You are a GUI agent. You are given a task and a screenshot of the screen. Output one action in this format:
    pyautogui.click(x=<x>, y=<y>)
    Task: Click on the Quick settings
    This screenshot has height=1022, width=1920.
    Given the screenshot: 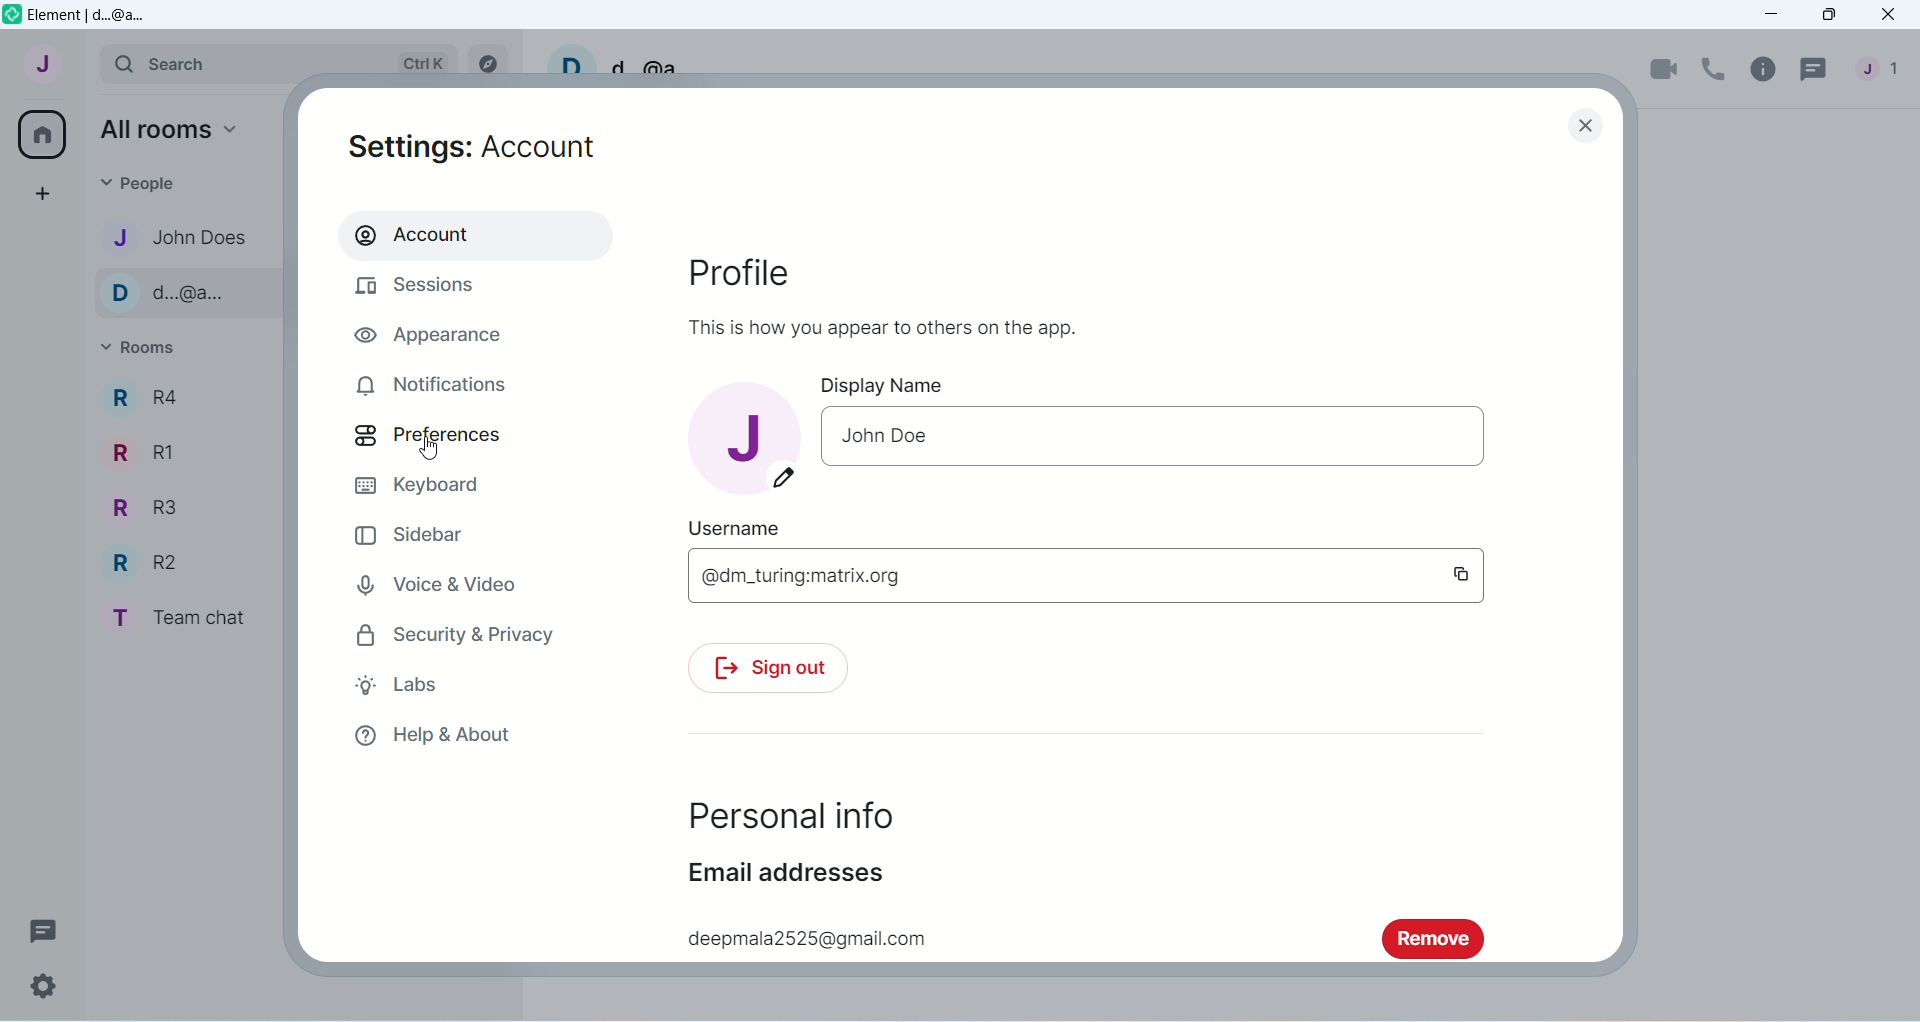 What is the action you would take?
    pyautogui.click(x=49, y=981)
    